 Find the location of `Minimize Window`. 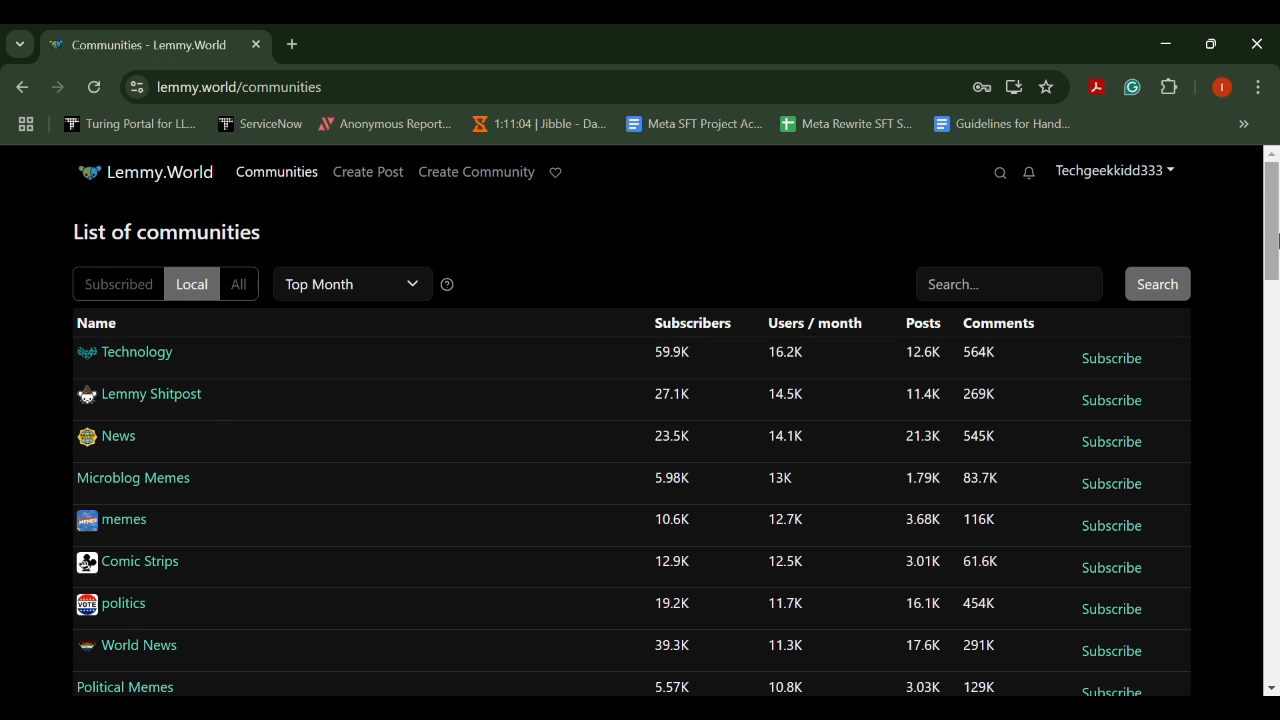

Minimize Window is located at coordinates (1214, 43).